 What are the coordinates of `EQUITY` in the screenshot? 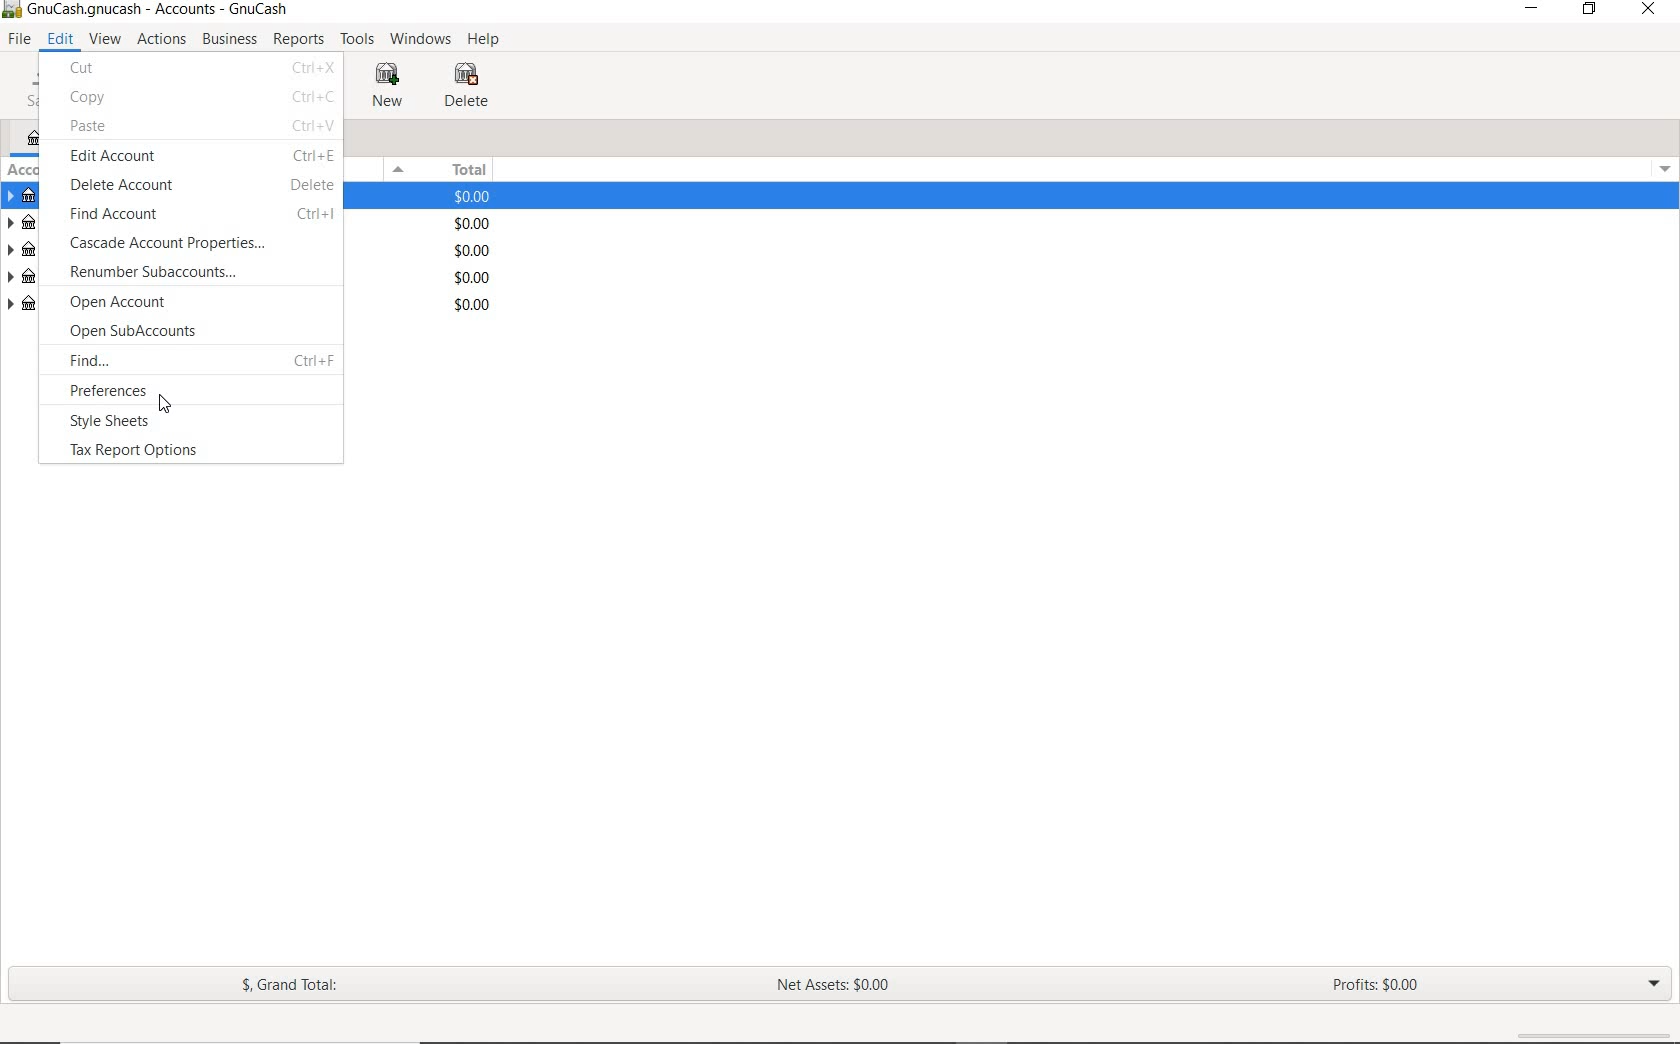 It's located at (429, 307).